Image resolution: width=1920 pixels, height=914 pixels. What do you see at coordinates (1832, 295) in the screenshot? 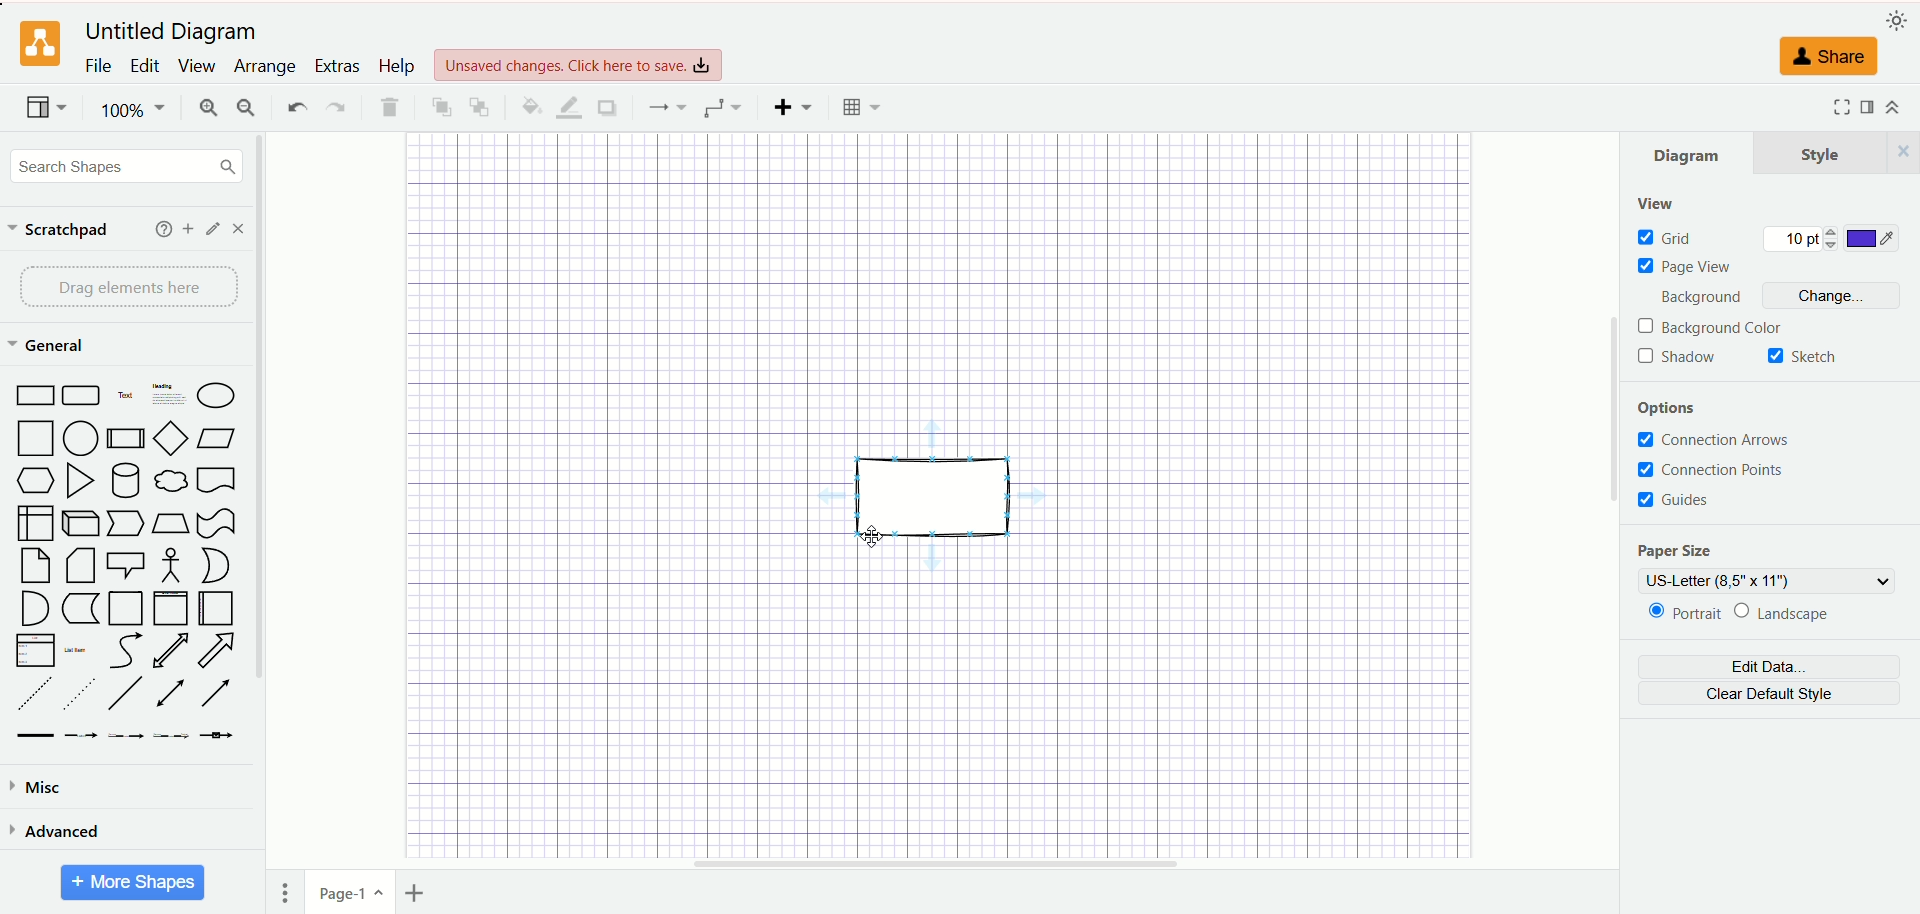
I see `change` at bounding box center [1832, 295].